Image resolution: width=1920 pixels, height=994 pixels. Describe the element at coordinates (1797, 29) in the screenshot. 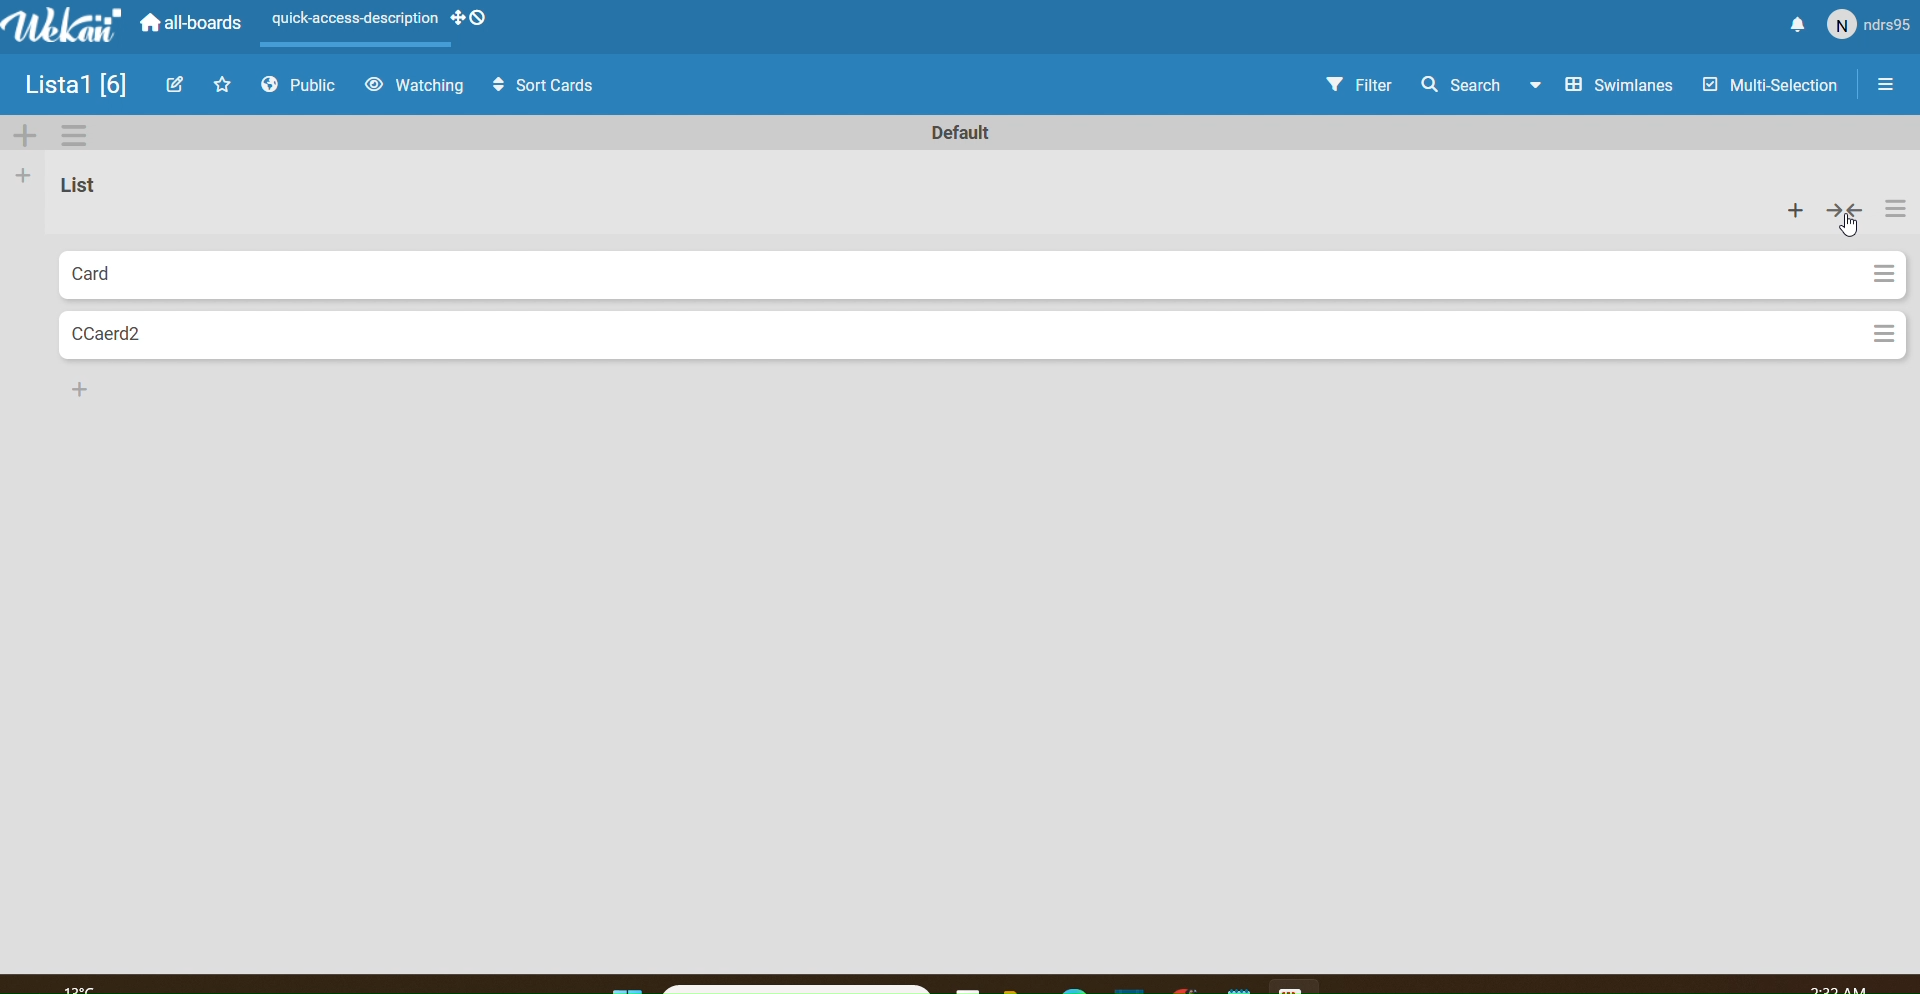

I see `Notify` at that location.